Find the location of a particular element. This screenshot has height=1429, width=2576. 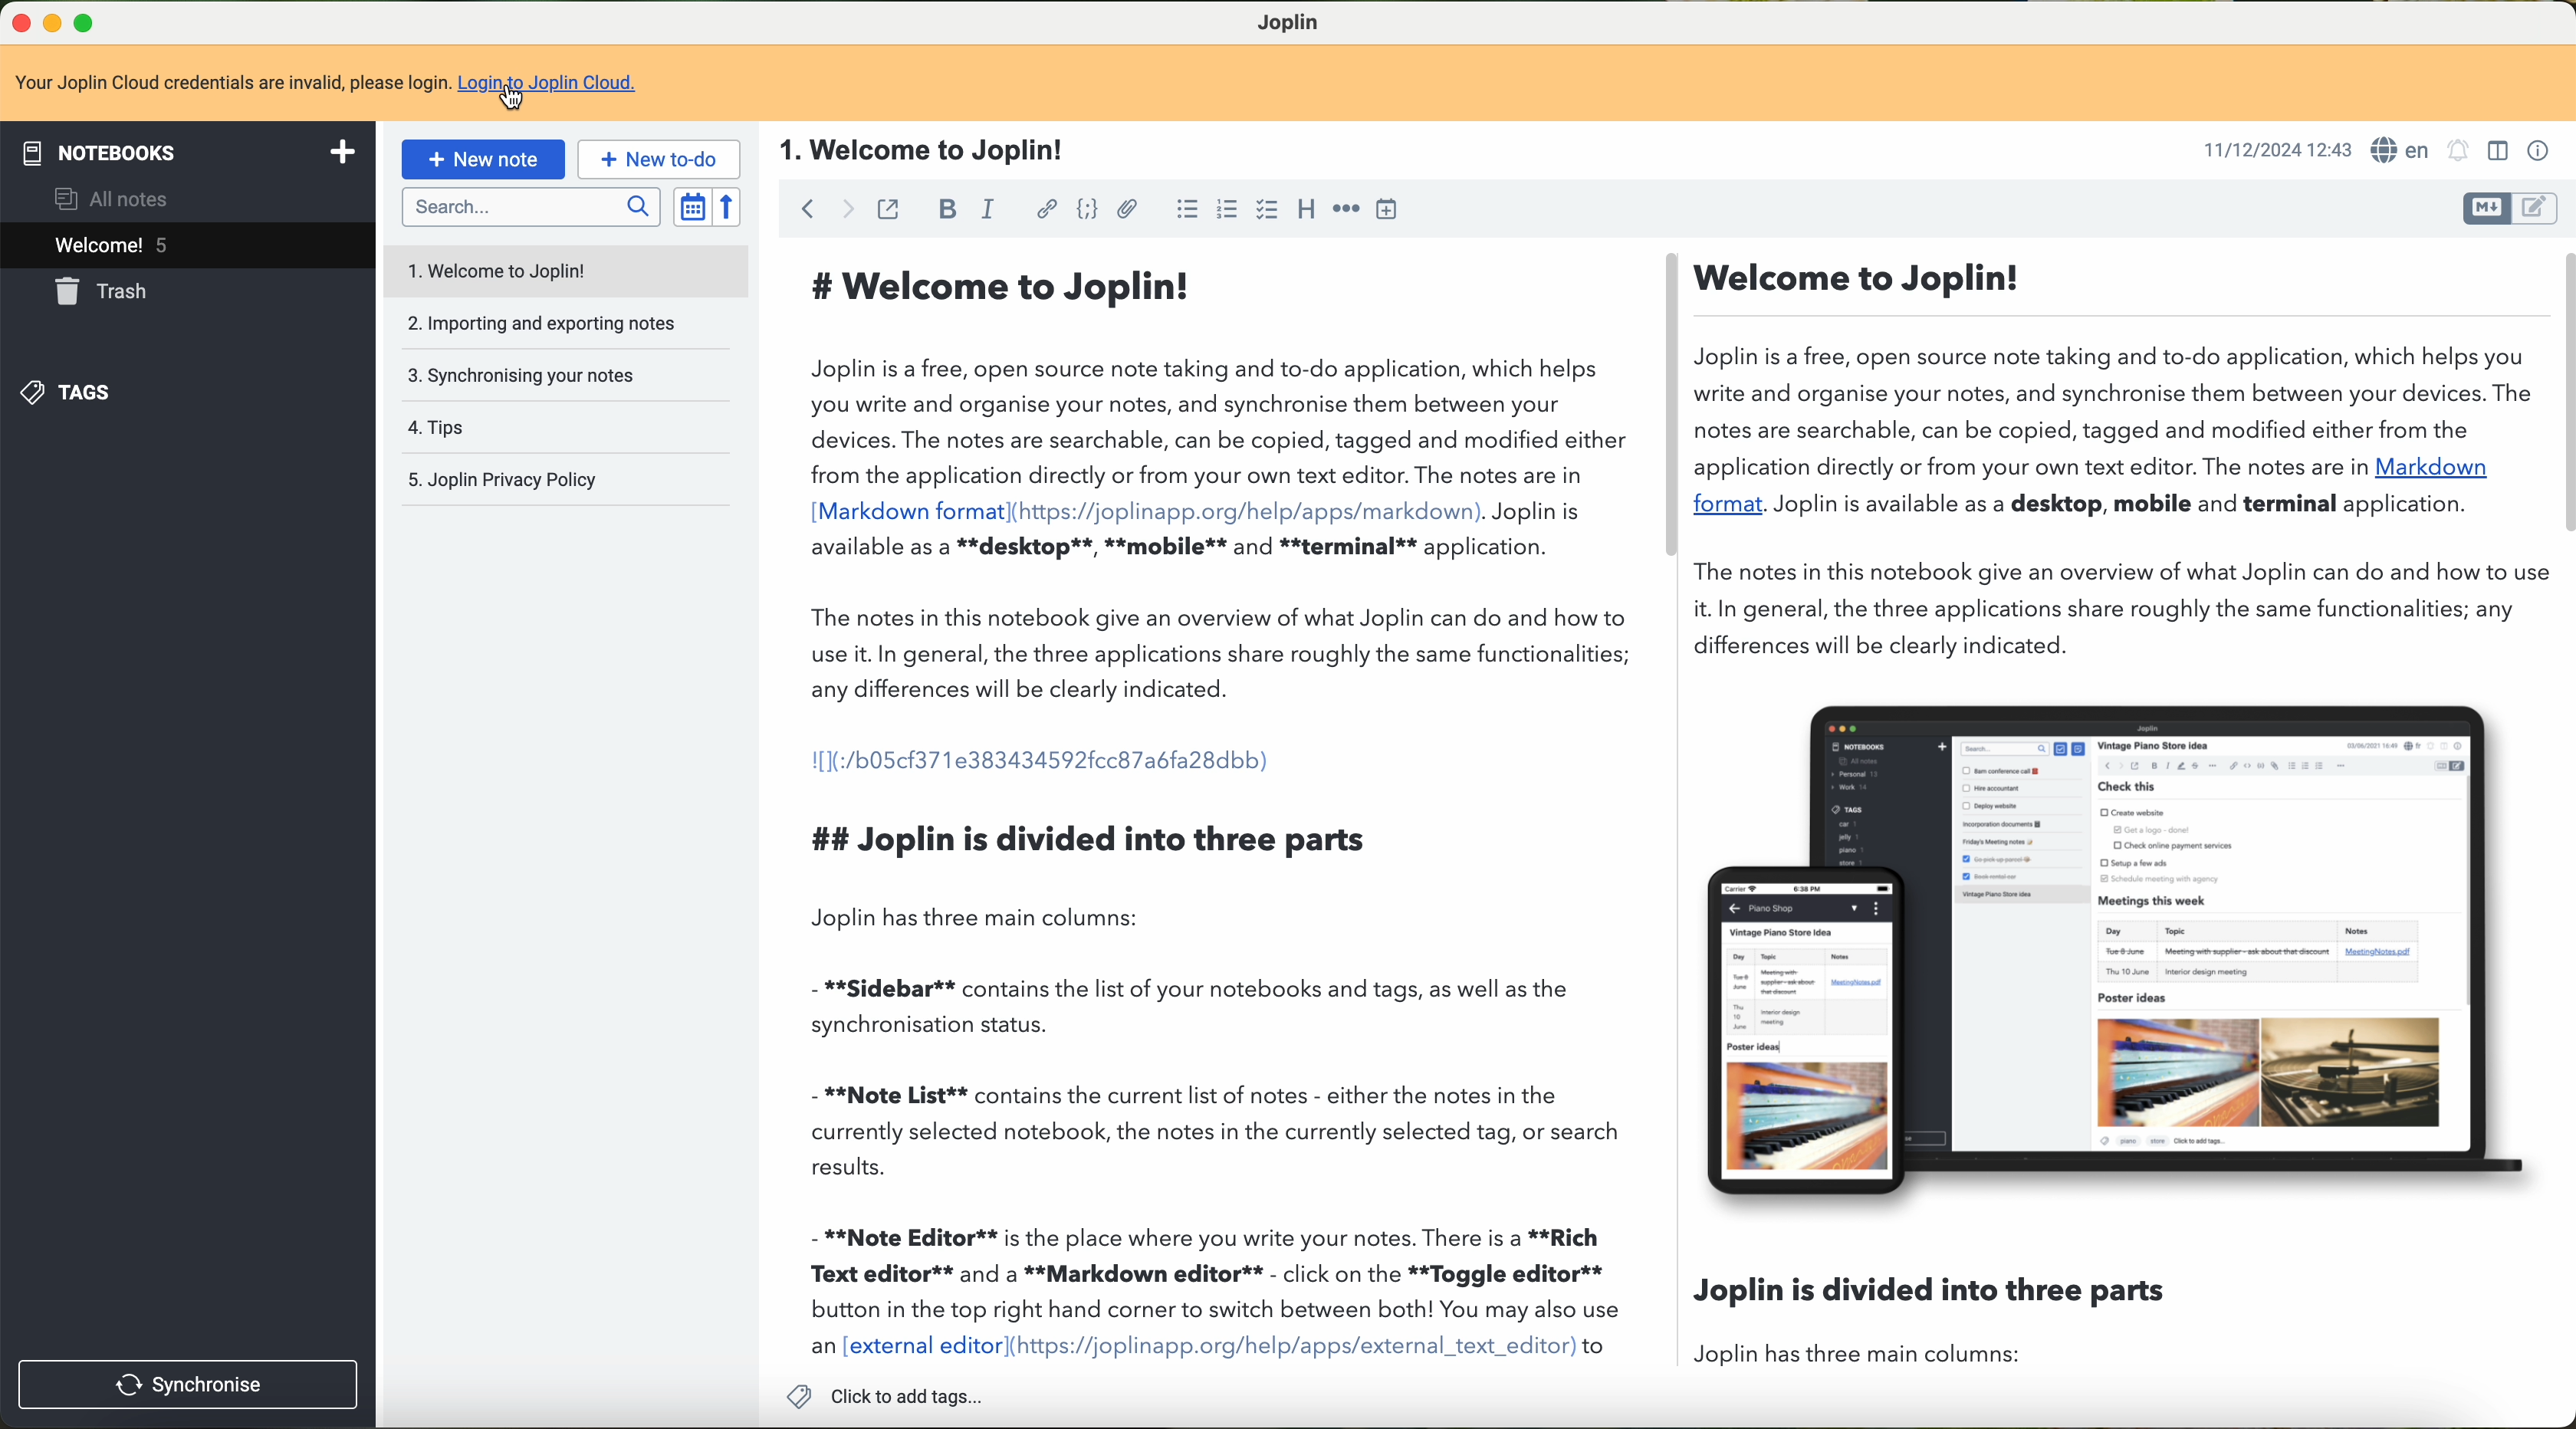

welcome 5 is located at coordinates (185, 244).